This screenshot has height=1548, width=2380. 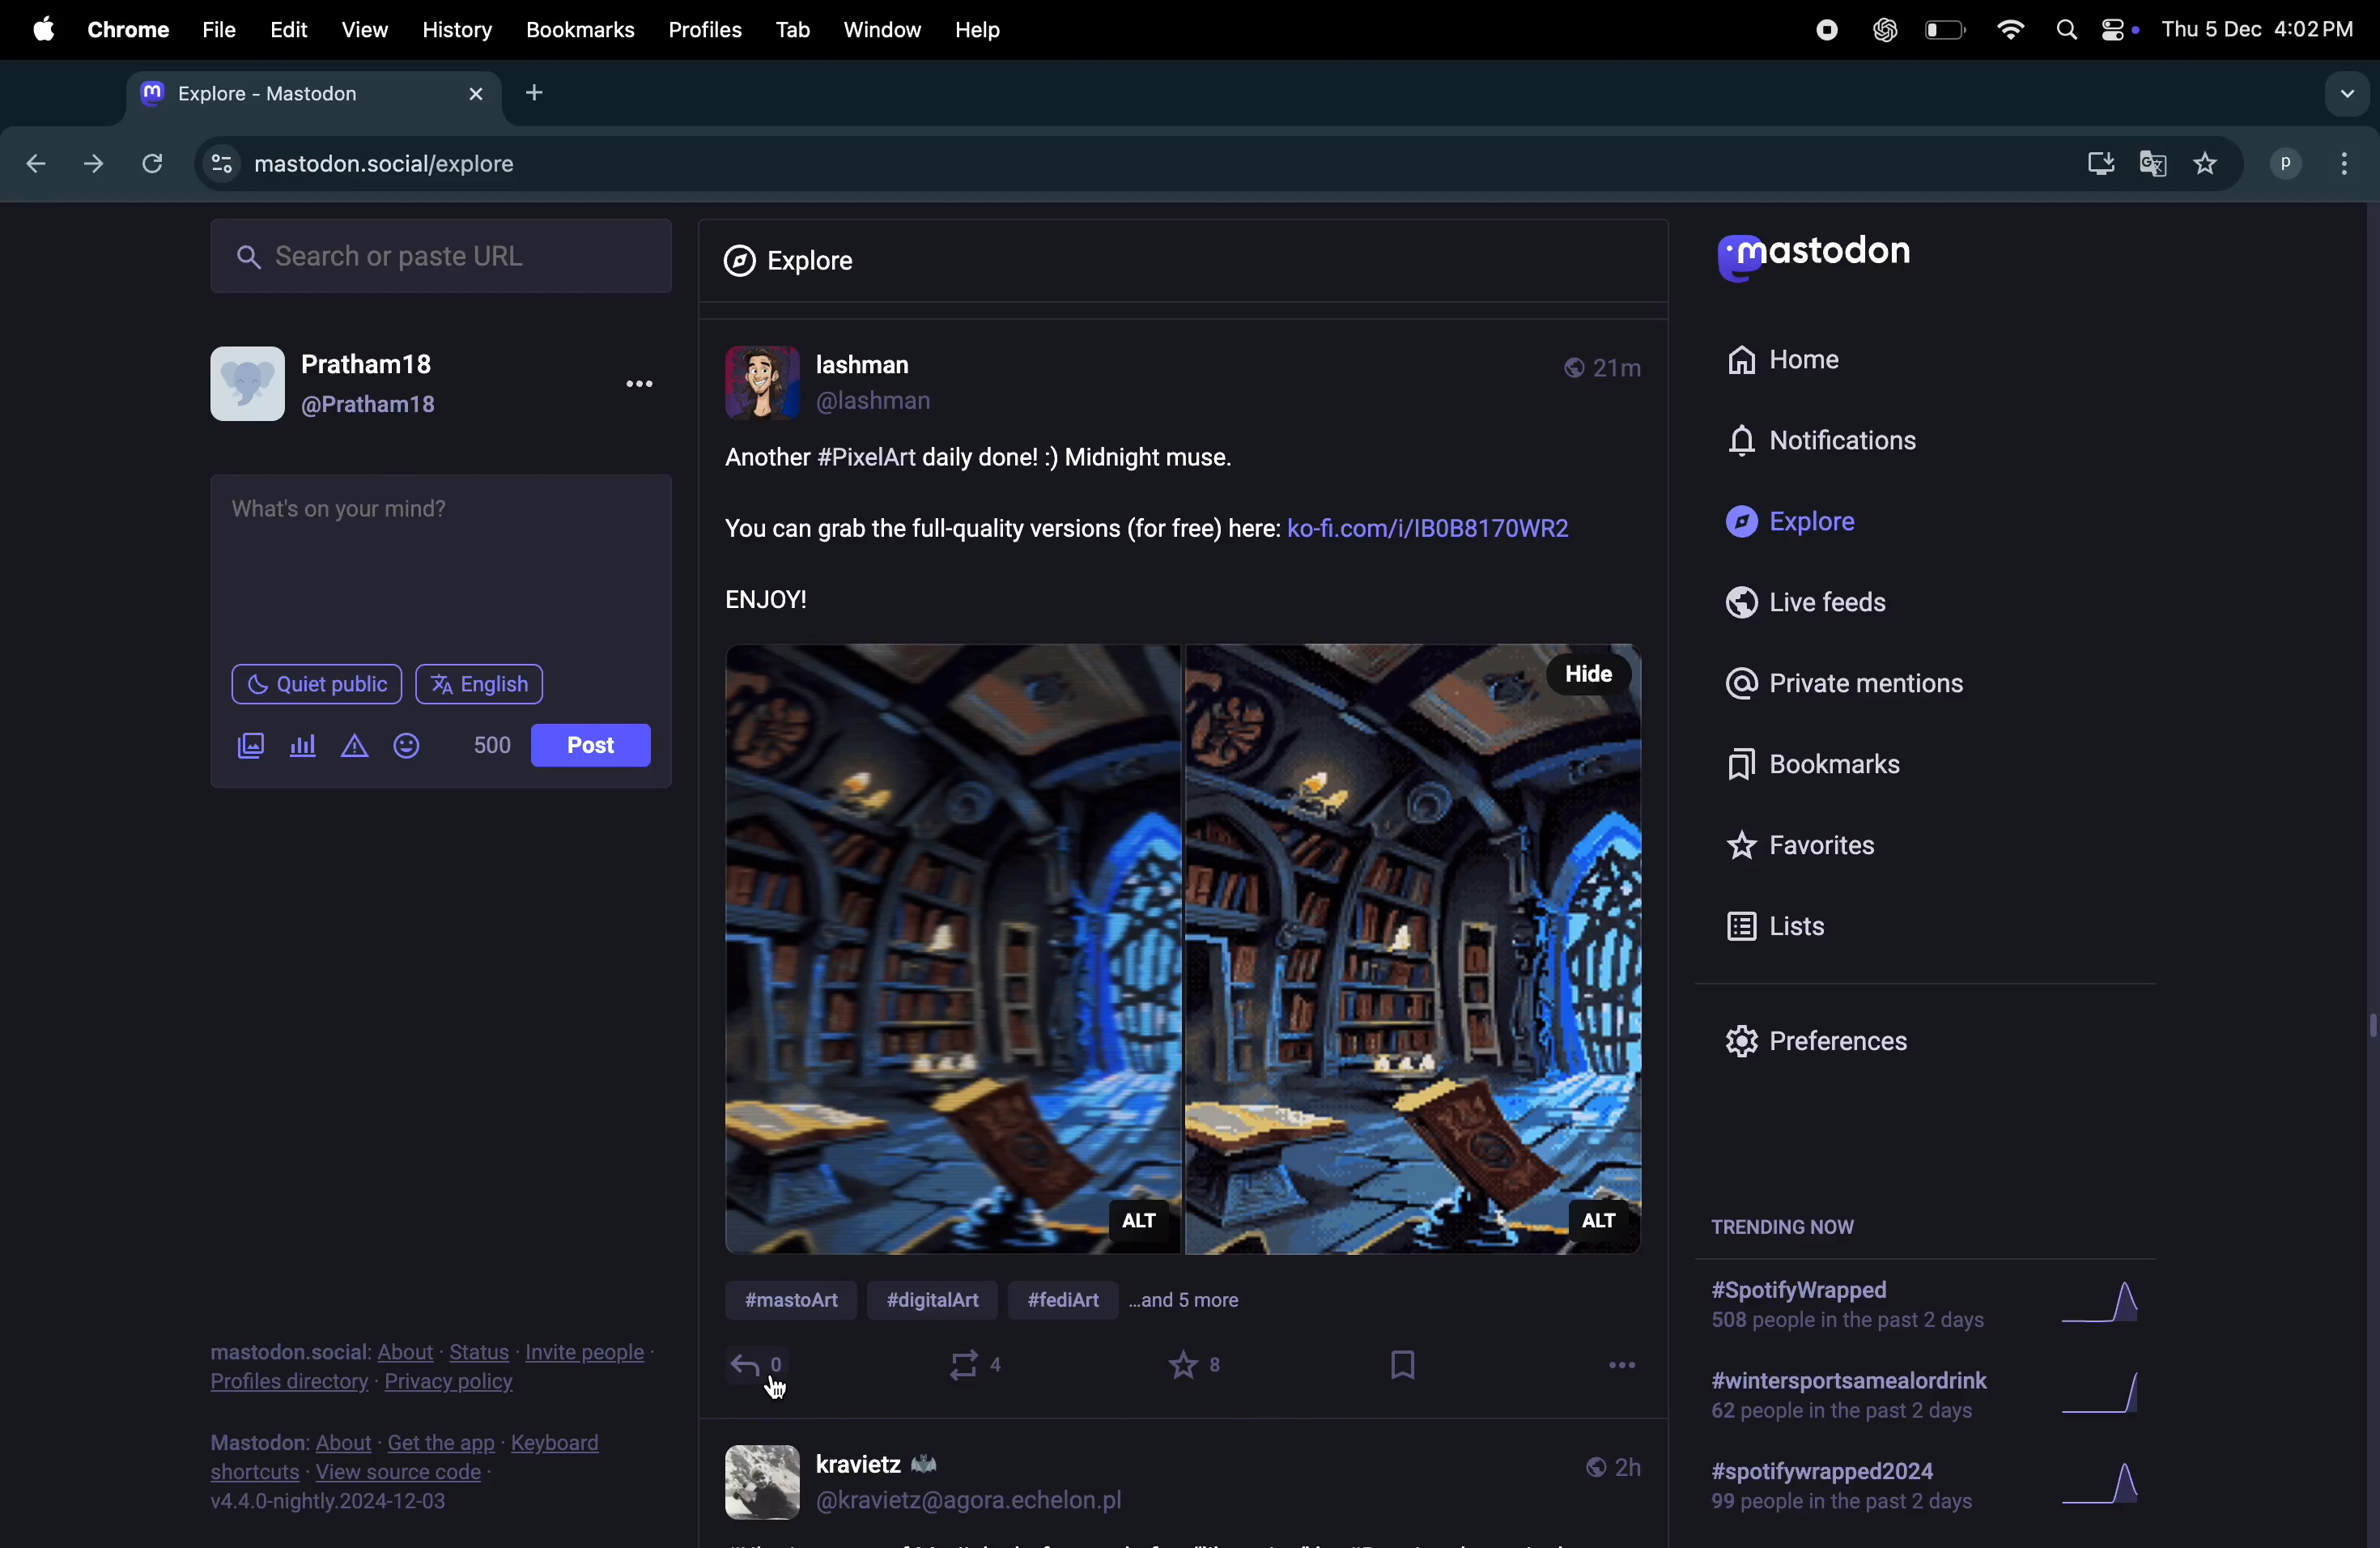 I want to click on user profile, so click(x=930, y=1483).